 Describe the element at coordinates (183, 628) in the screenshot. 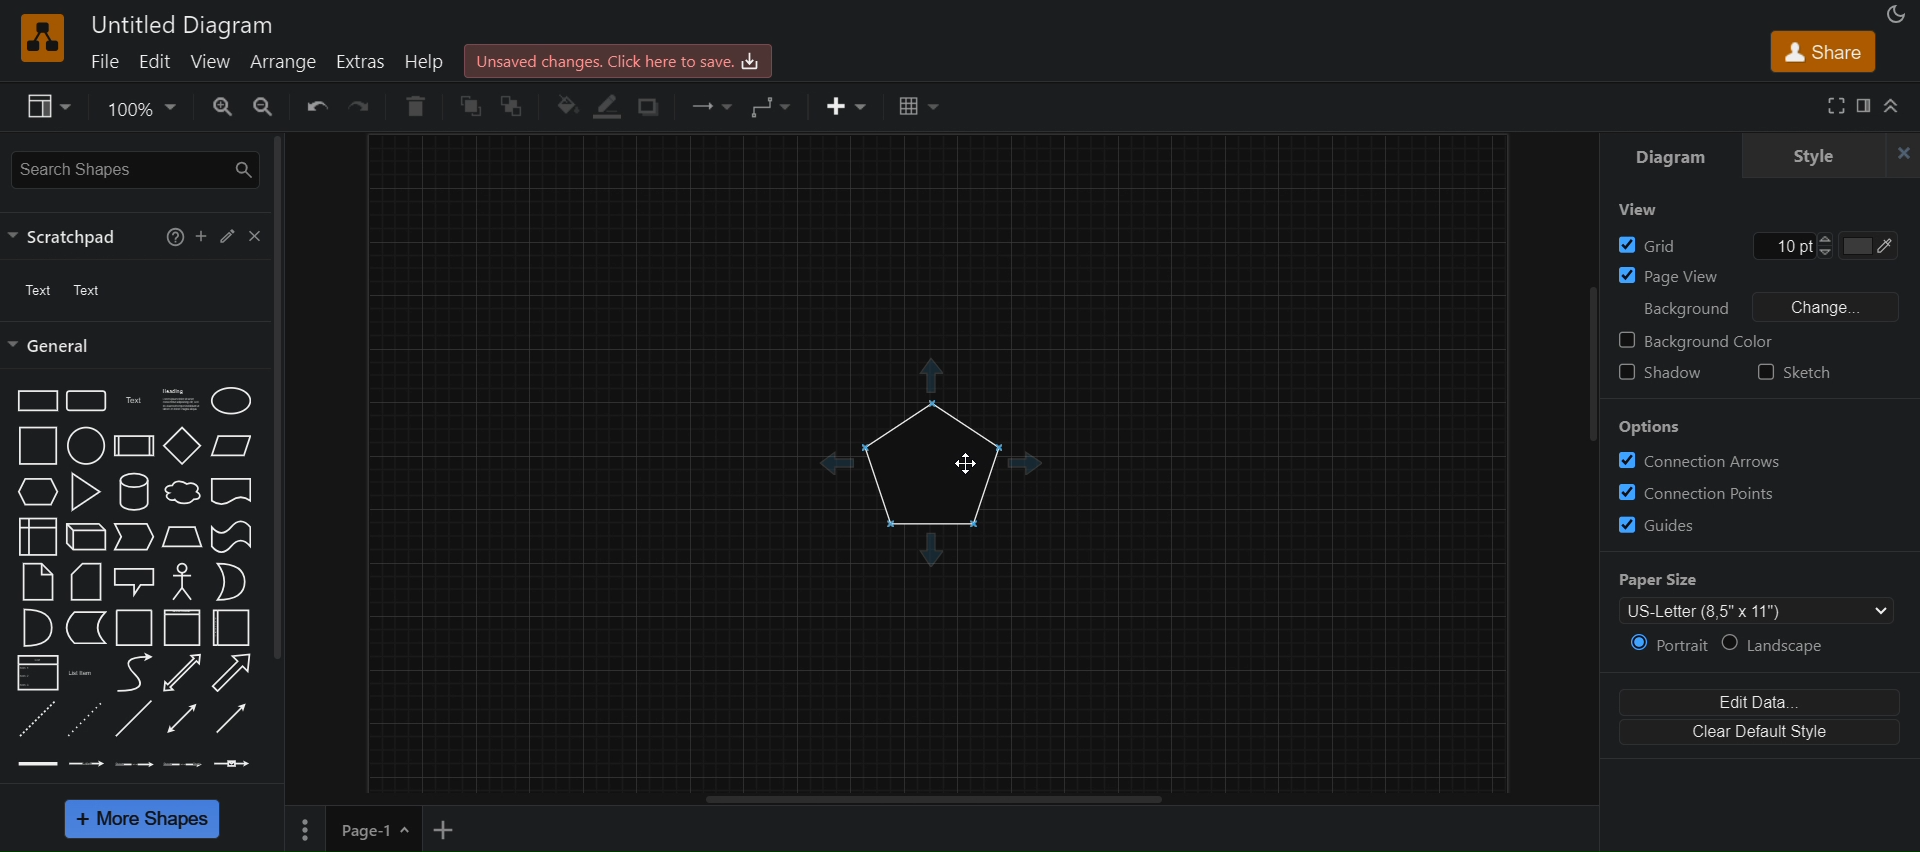

I see `Container` at that location.